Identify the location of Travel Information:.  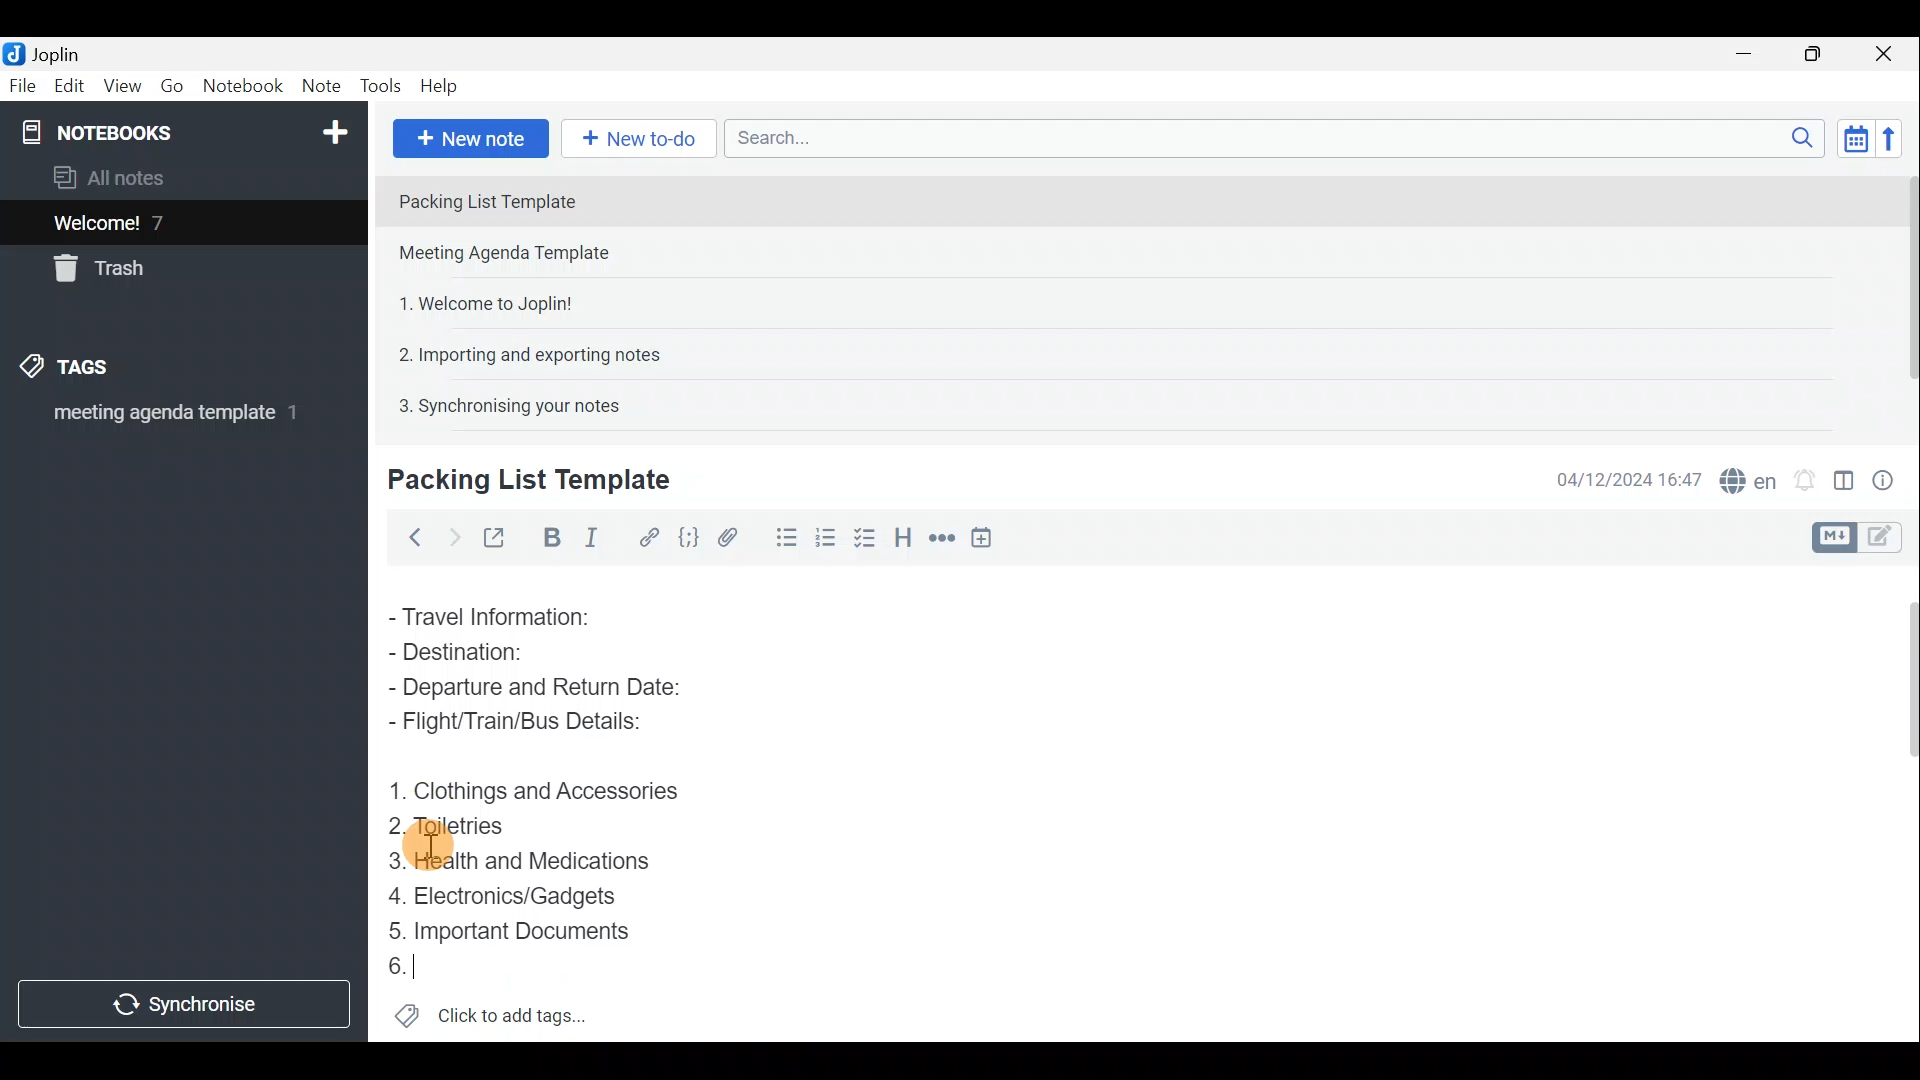
(505, 615).